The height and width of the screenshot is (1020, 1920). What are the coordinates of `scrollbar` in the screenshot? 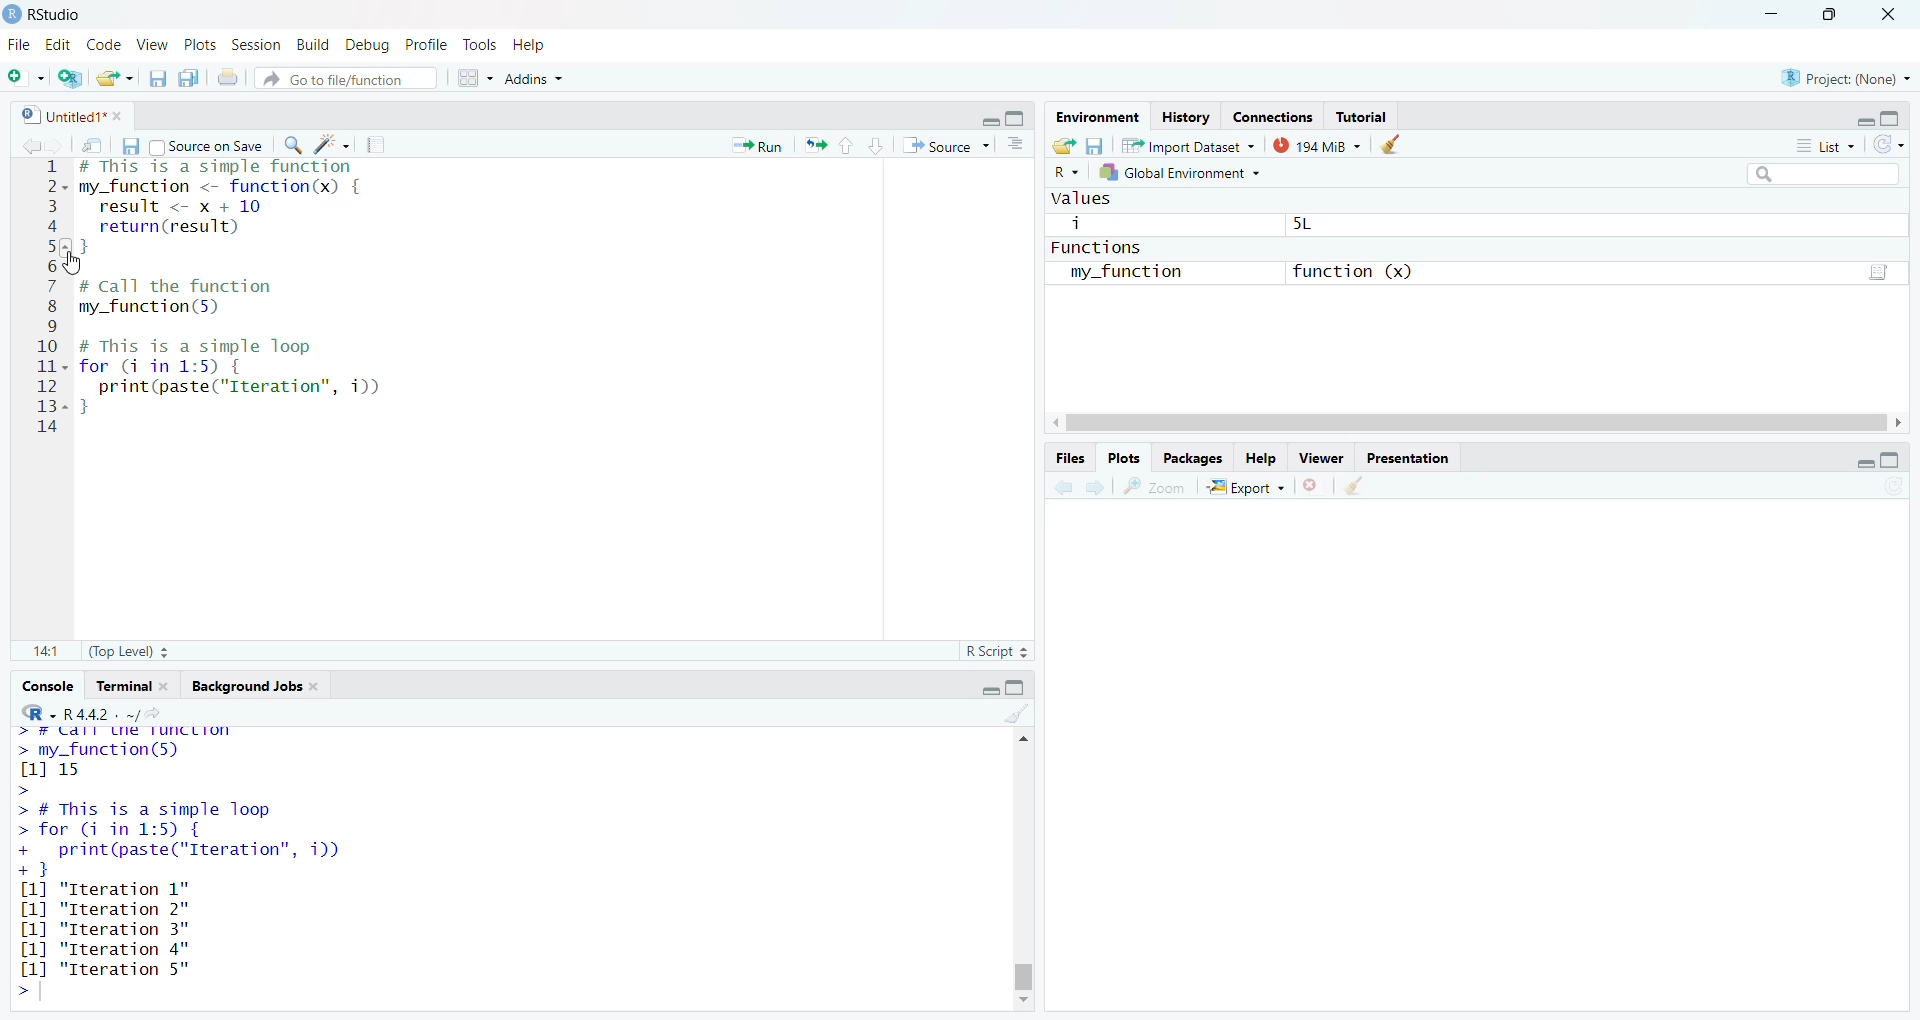 It's located at (1024, 875).